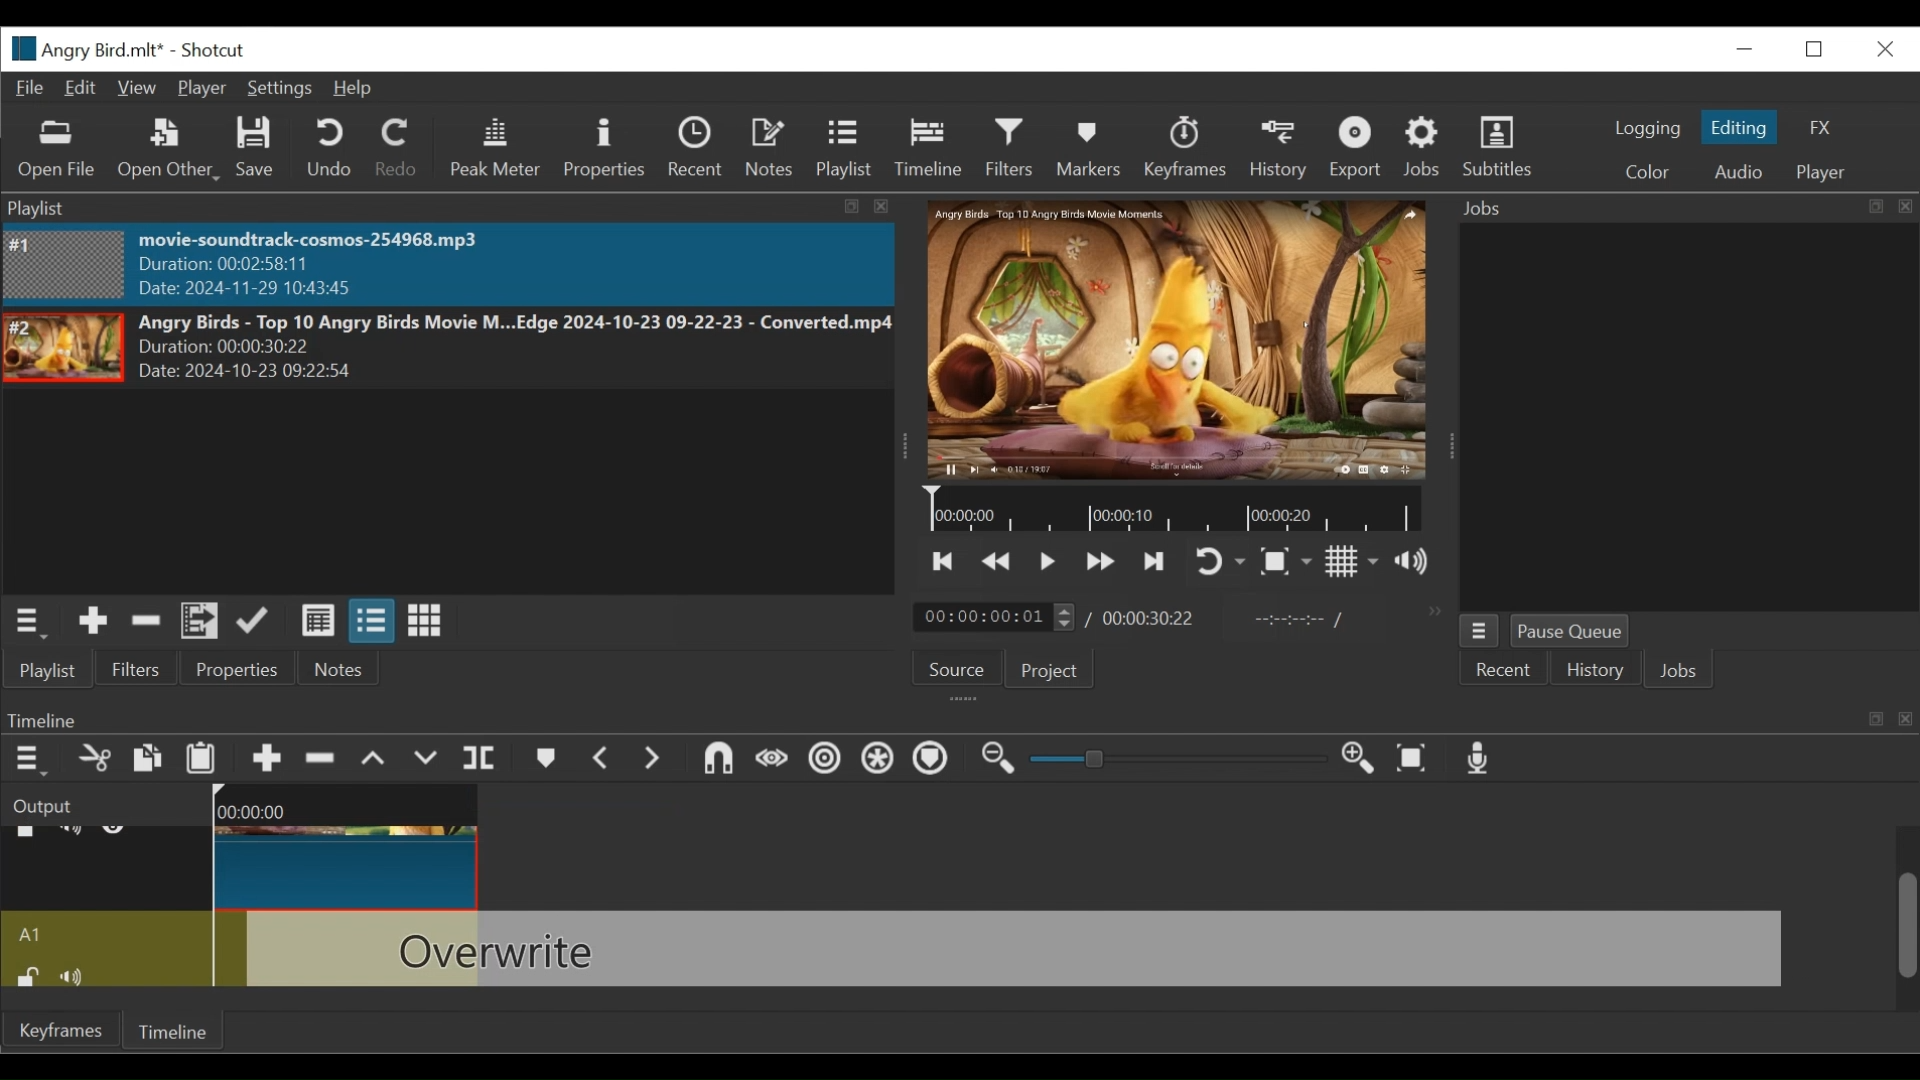 The height and width of the screenshot is (1080, 1920). I want to click on Editing, so click(1739, 128).